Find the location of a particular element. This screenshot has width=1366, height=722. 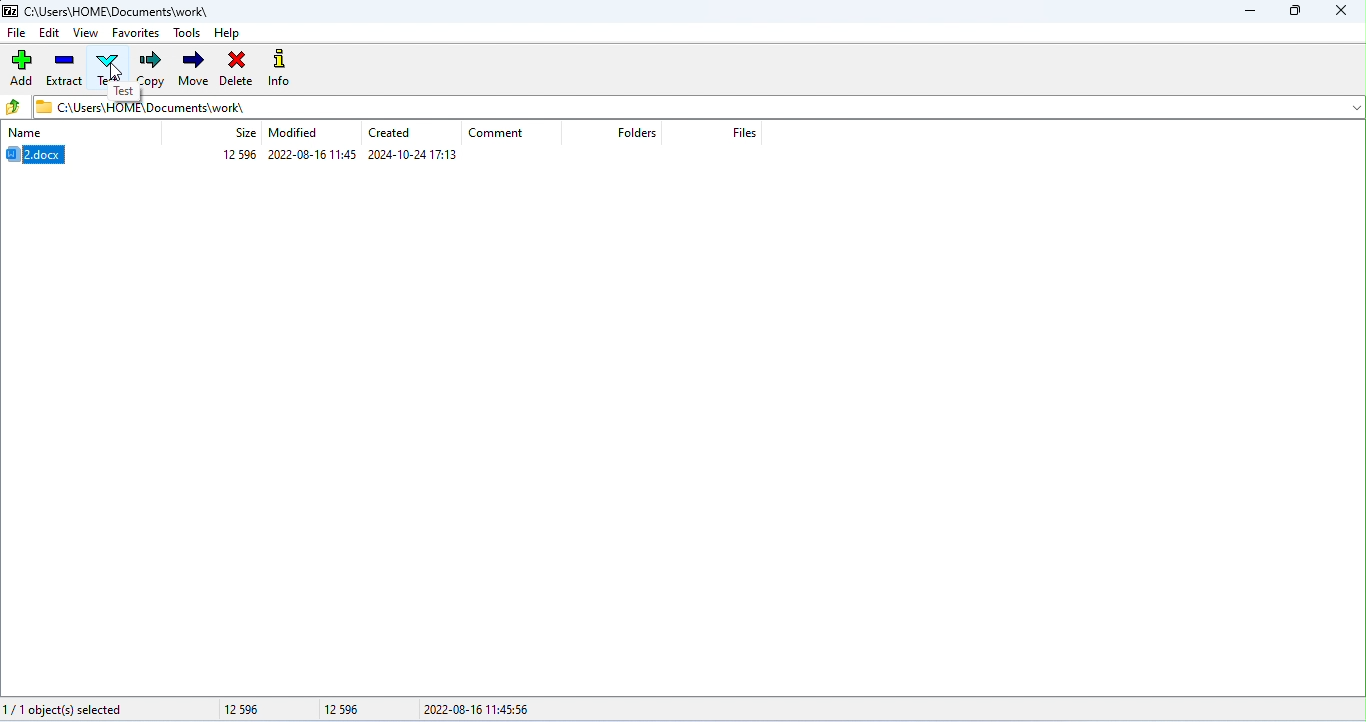

Hz] C:\Users\HOME\Documents\work\ is located at coordinates (139, 107).